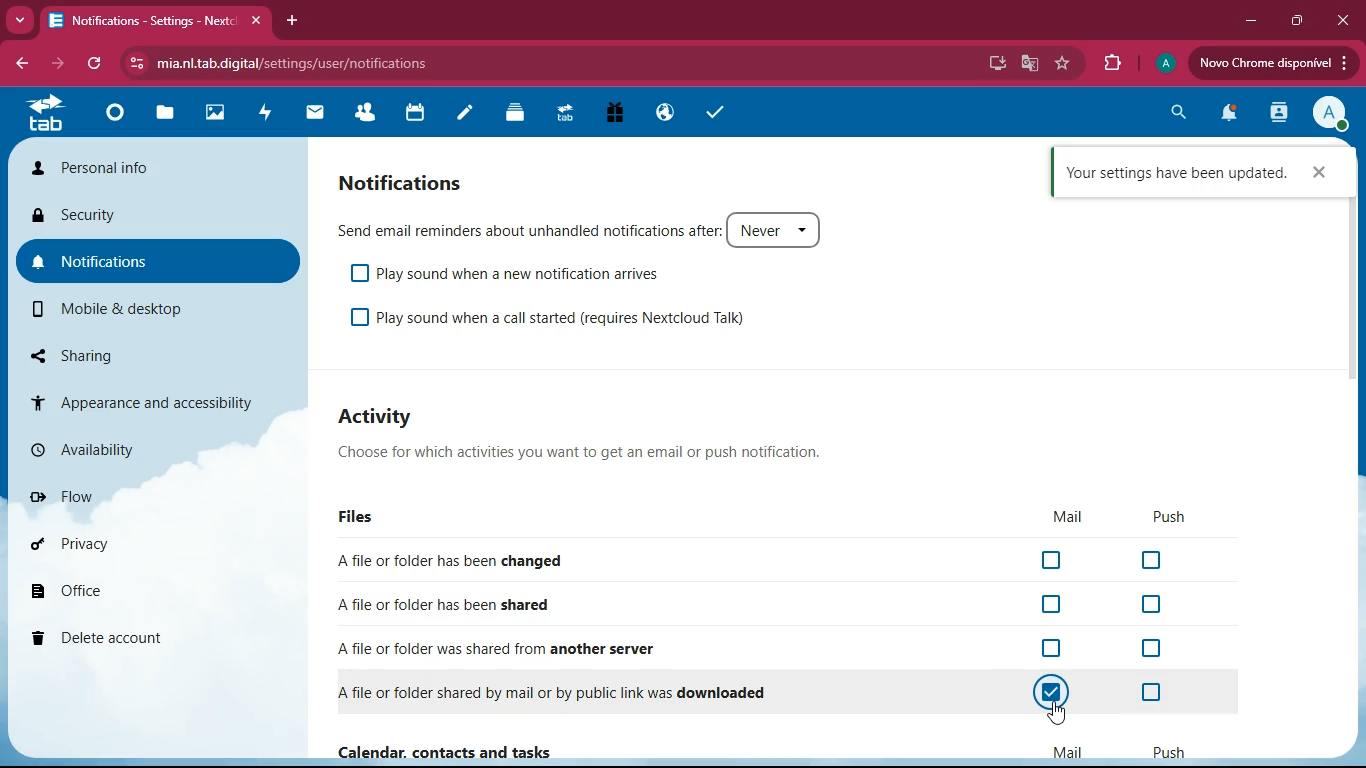  Describe the element at coordinates (361, 114) in the screenshot. I see `friends` at that location.